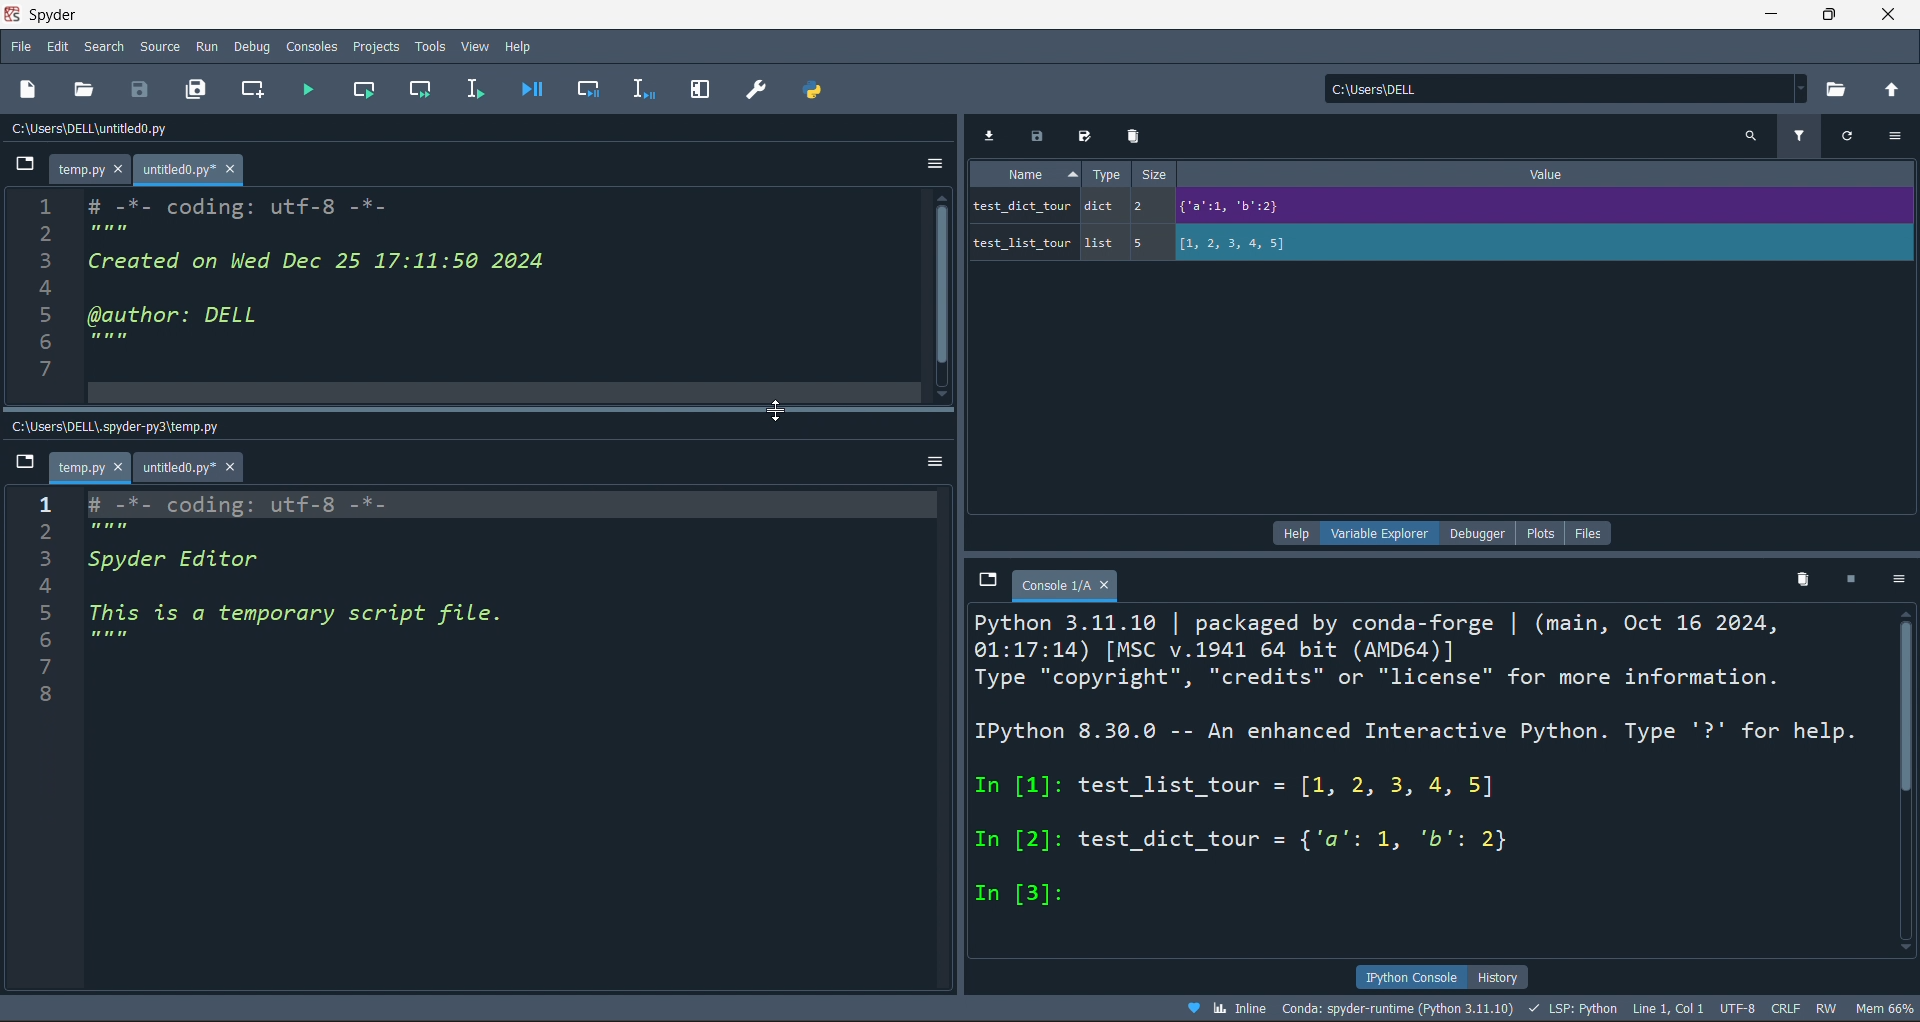 The image size is (1920, 1022). What do you see at coordinates (39, 88) in the screenshot?
I see `new file` at bounding box center [39, 88].